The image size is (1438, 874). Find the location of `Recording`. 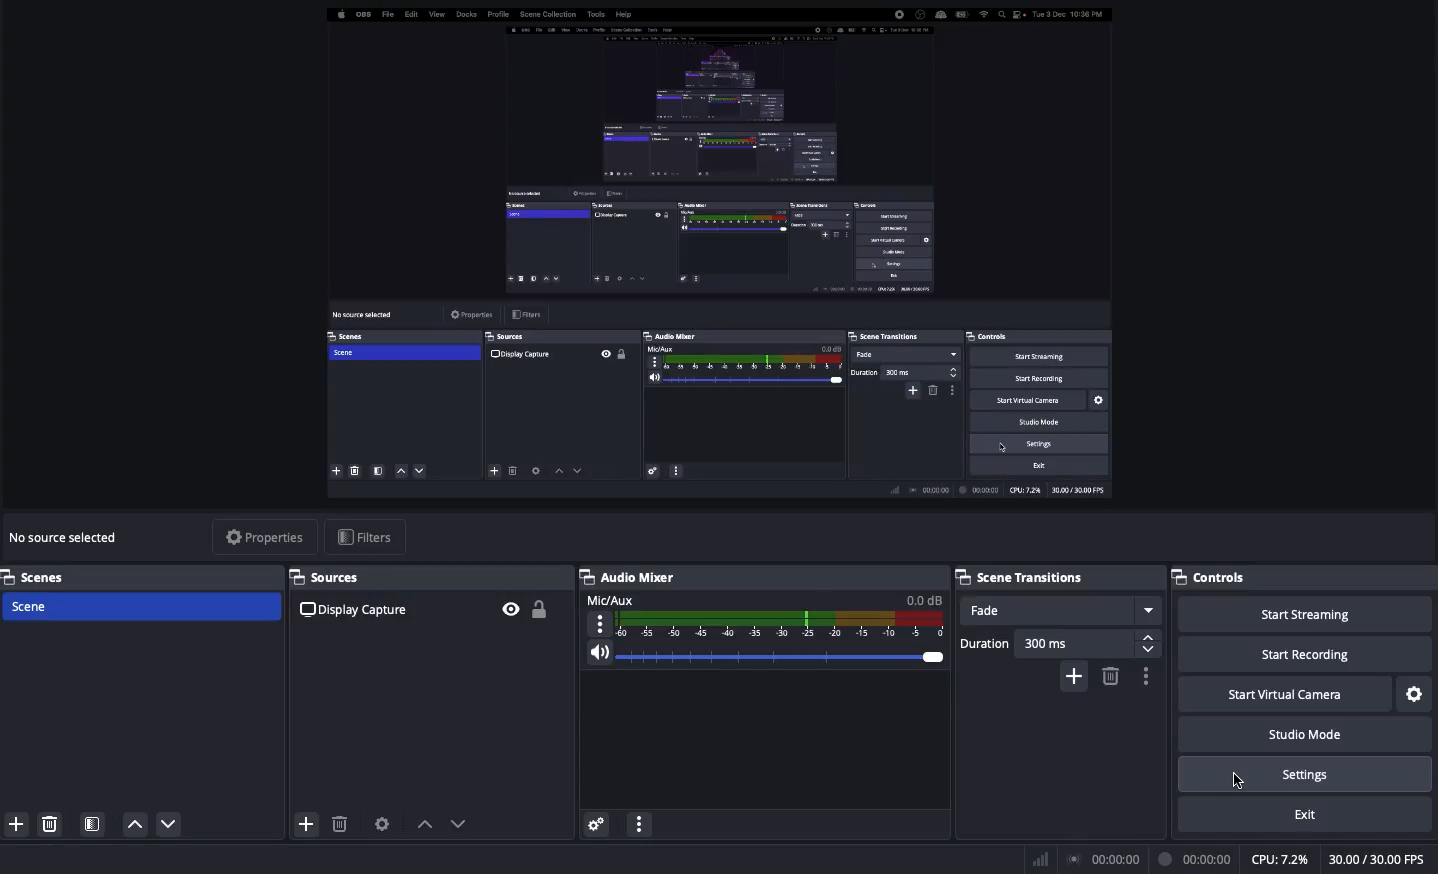

Recording is located at coordinates (1192, 859).